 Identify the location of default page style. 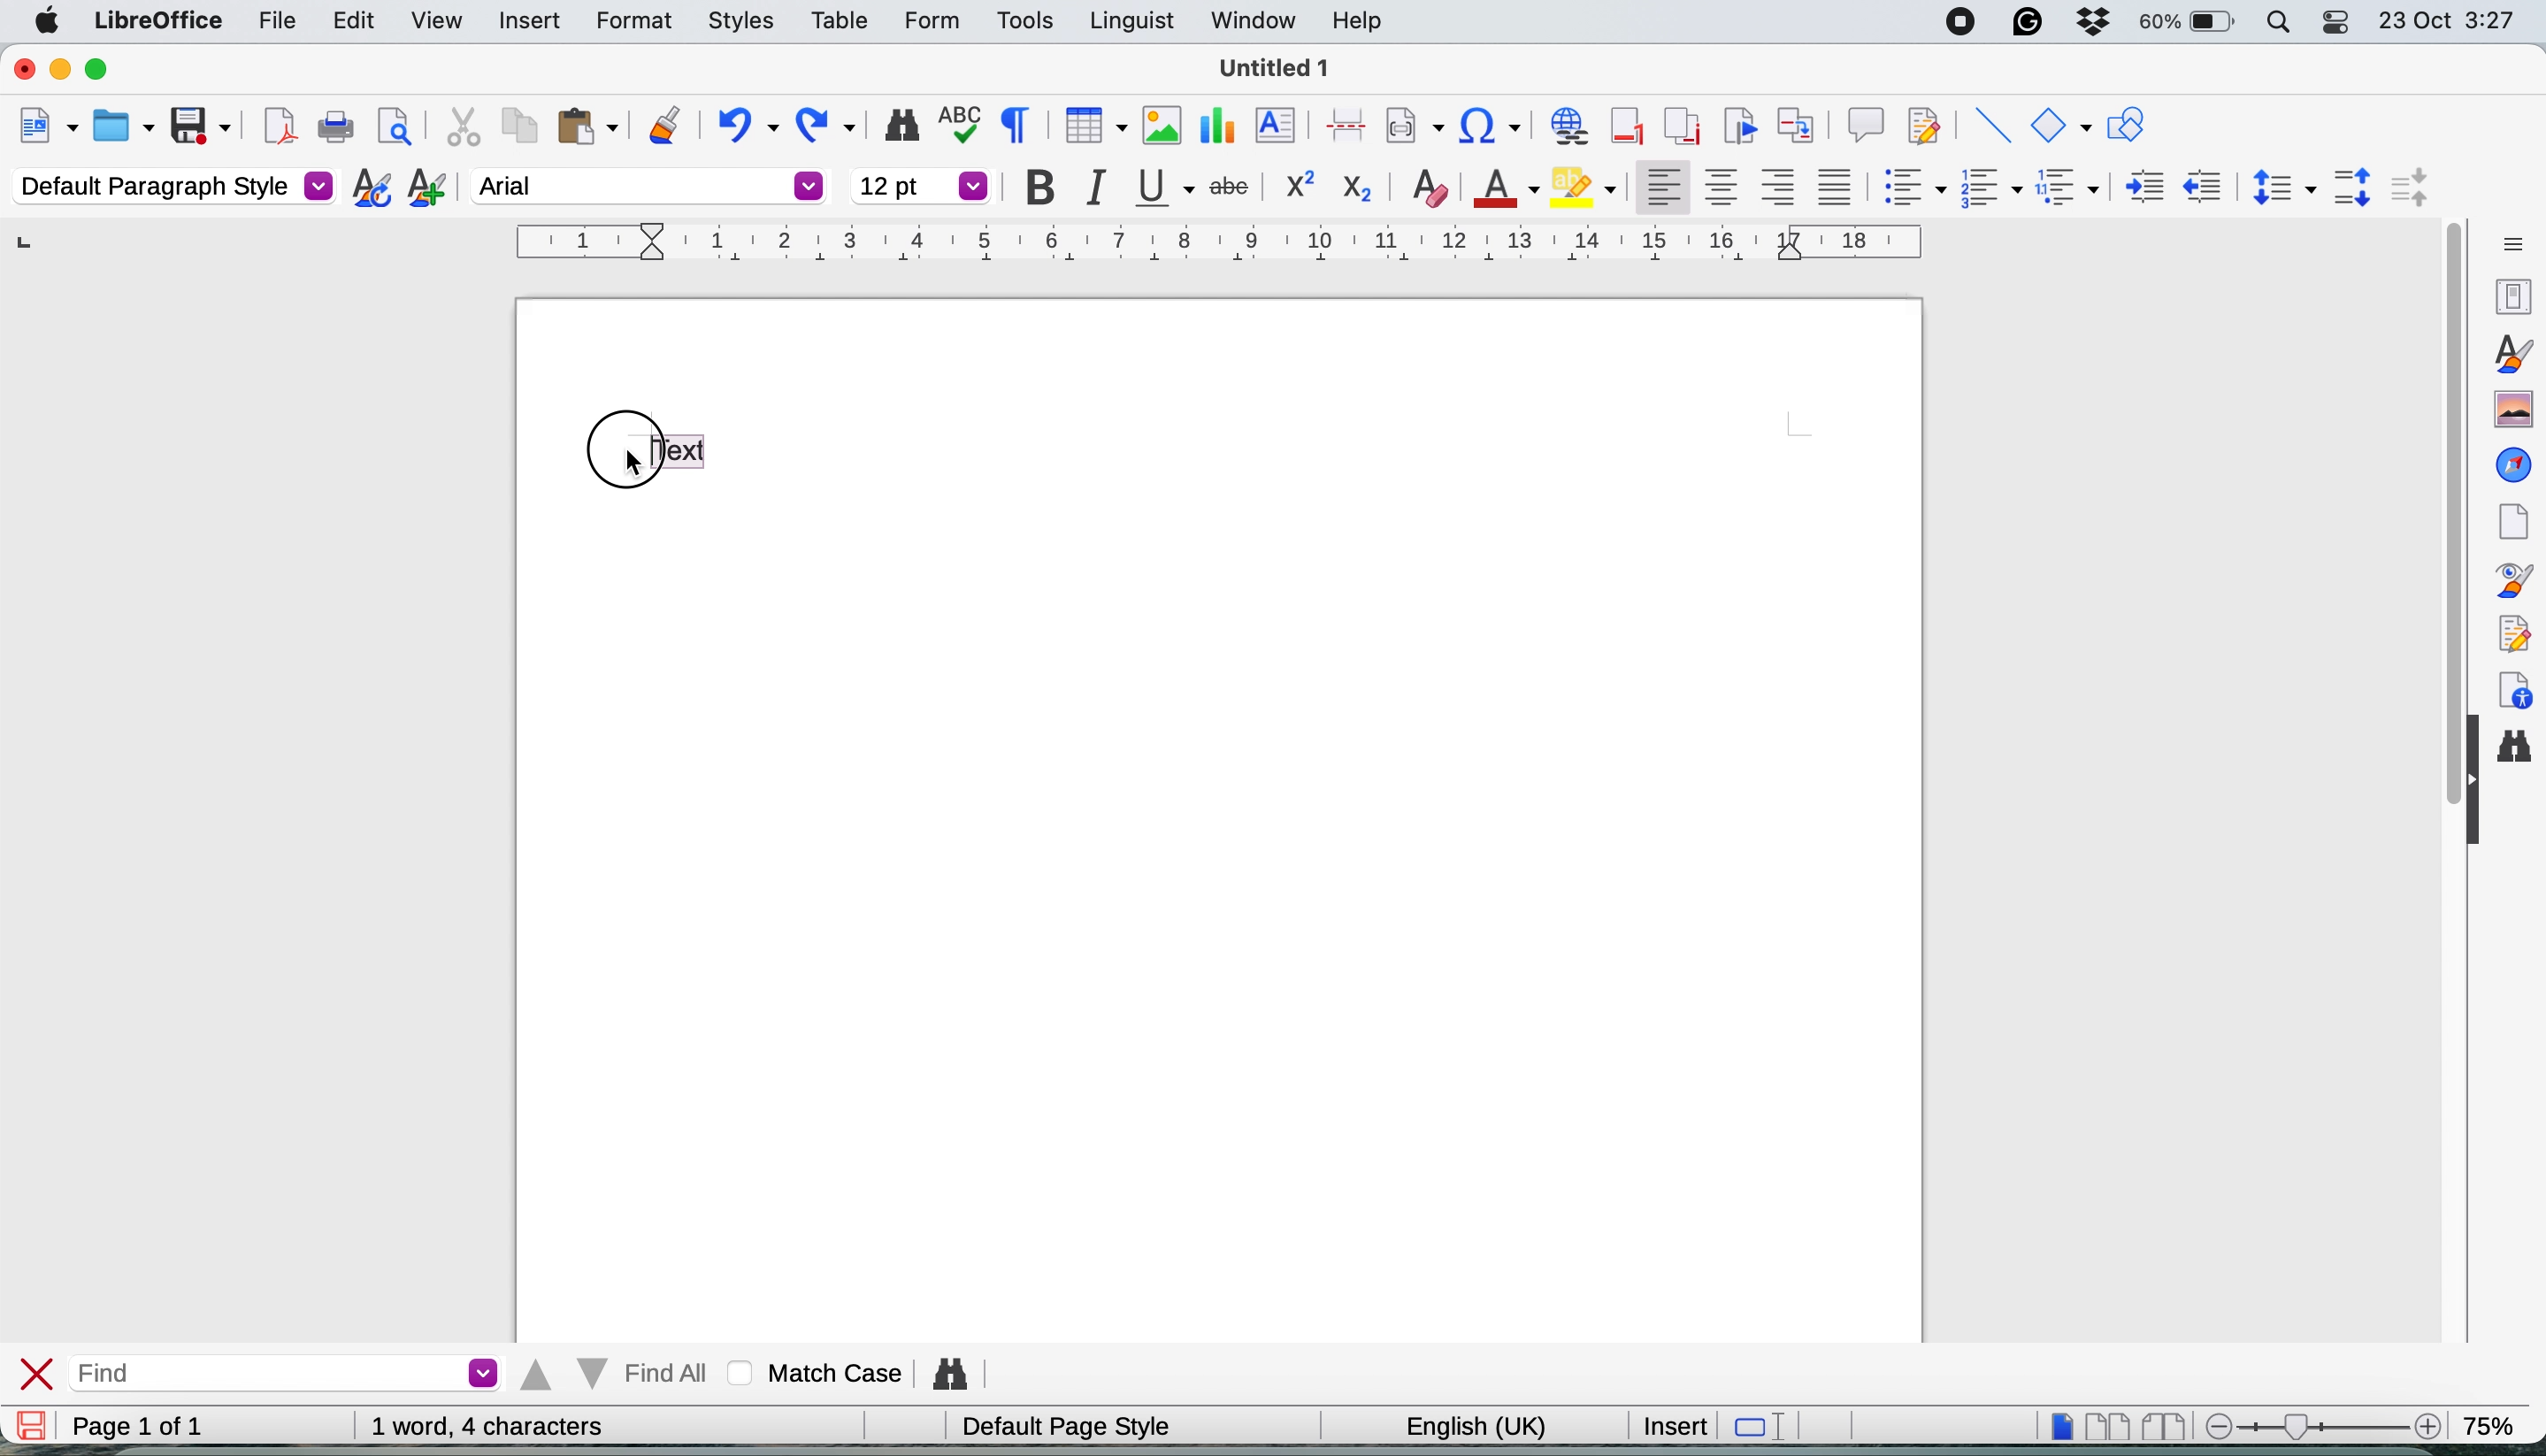
(1061, 1426).